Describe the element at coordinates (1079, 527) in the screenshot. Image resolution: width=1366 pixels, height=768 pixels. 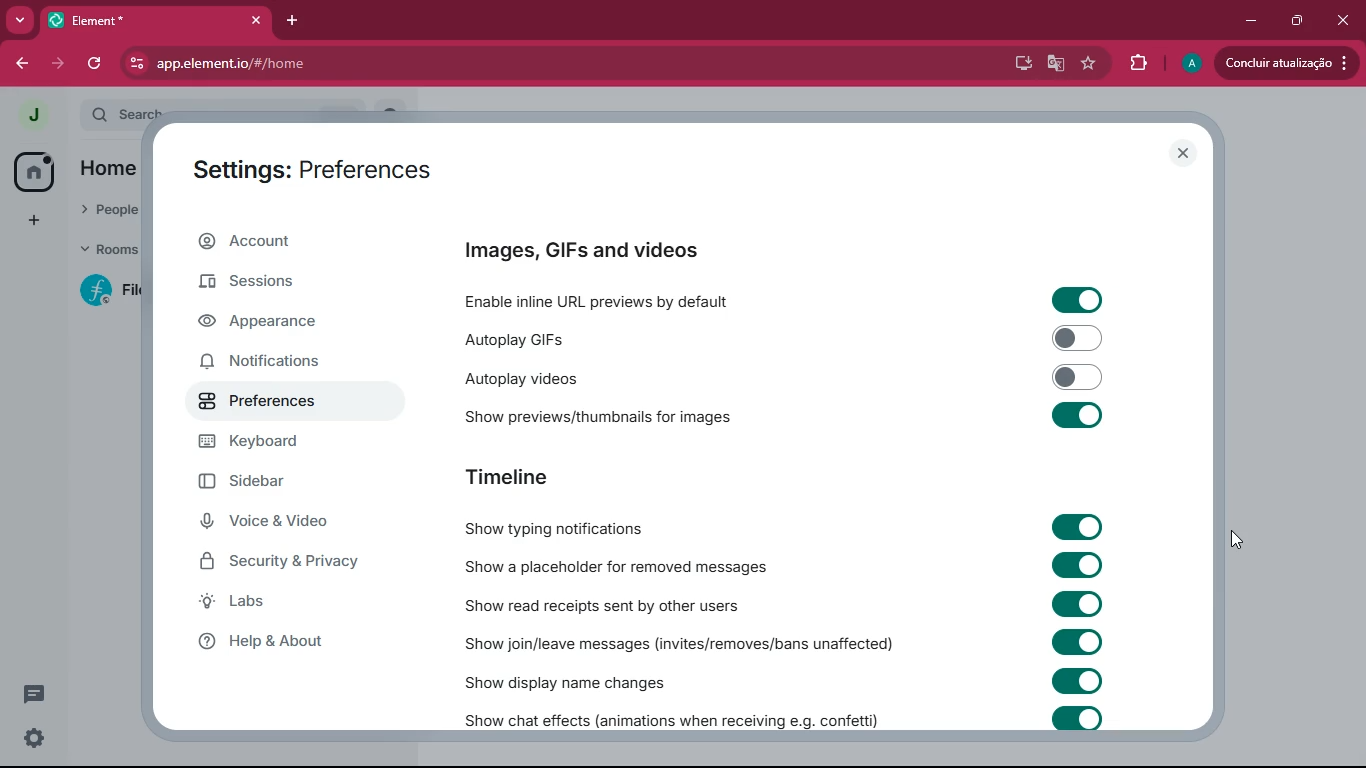
I see `toggle on/off` at that location.